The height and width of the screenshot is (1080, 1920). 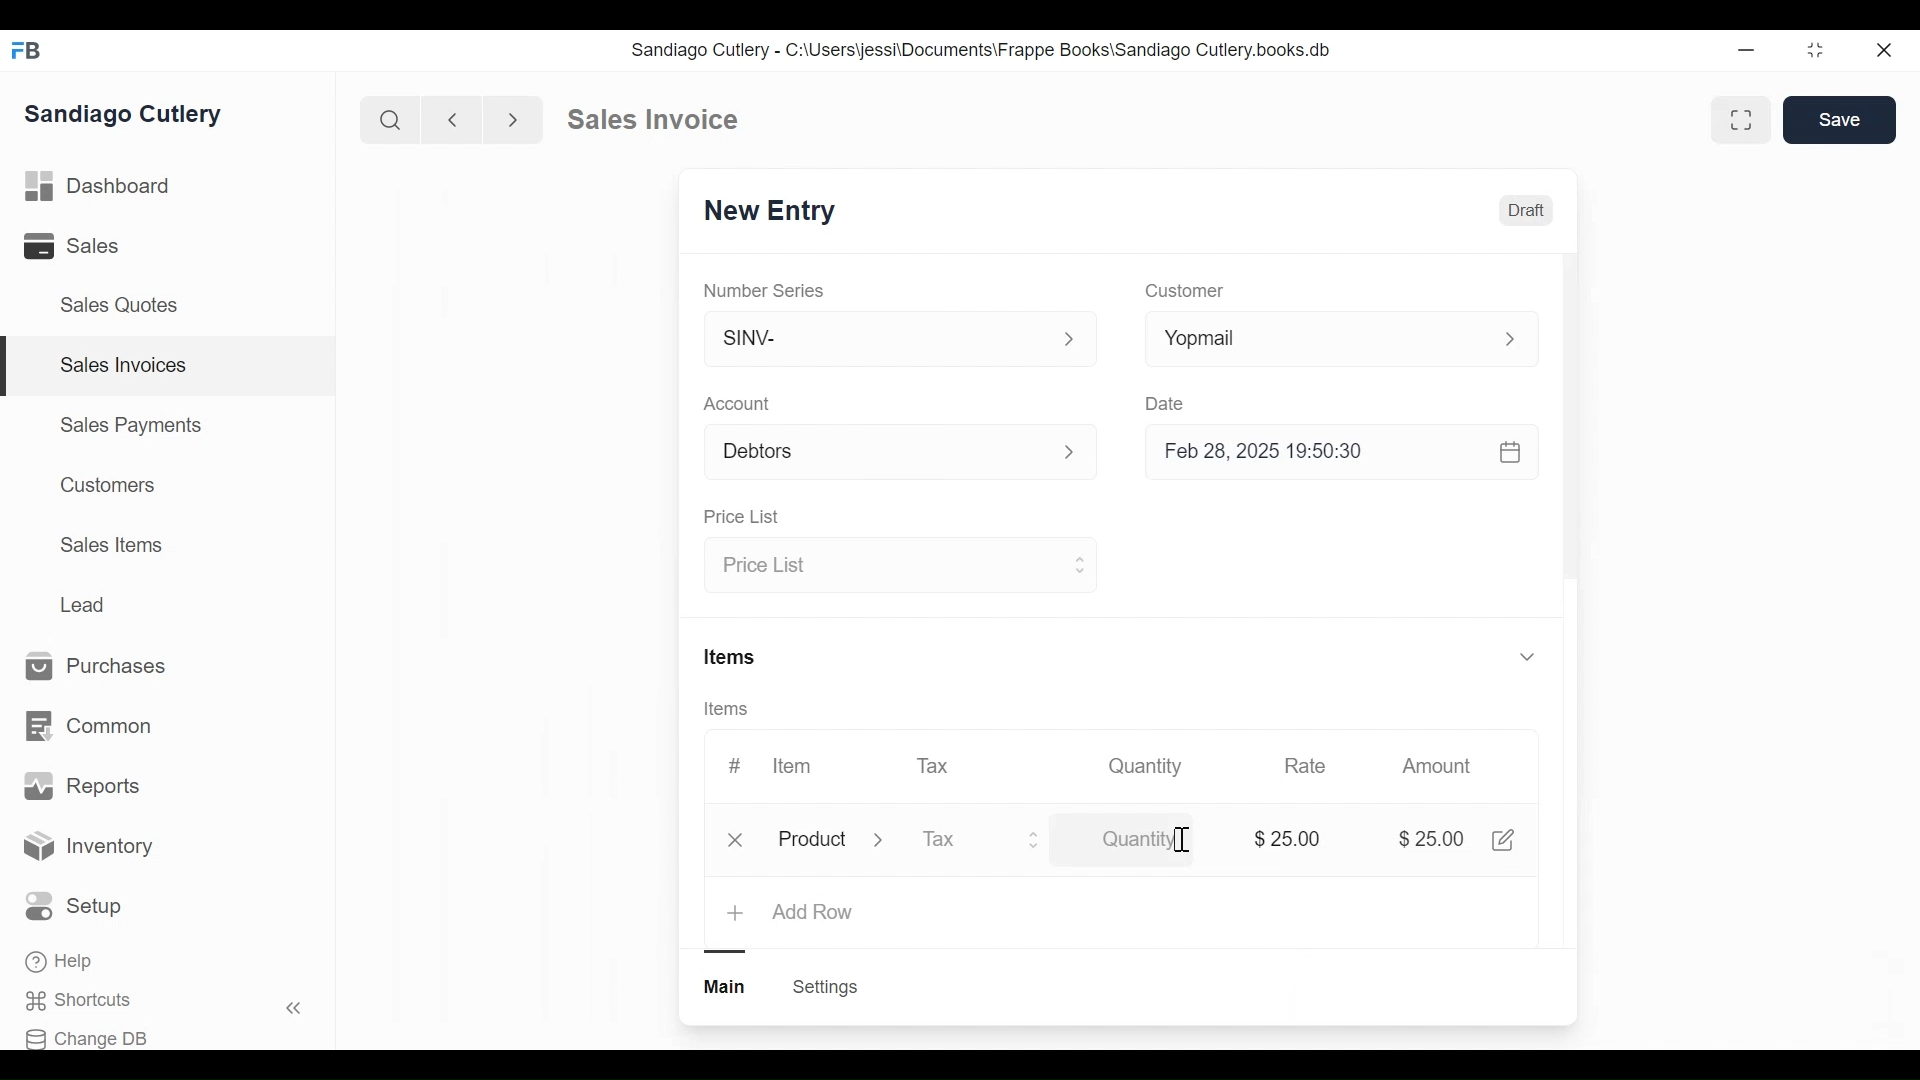 What do you see at coordinates (27, 50) in the screenshot?
I see `FB logo` at bounding box center [27, 50].